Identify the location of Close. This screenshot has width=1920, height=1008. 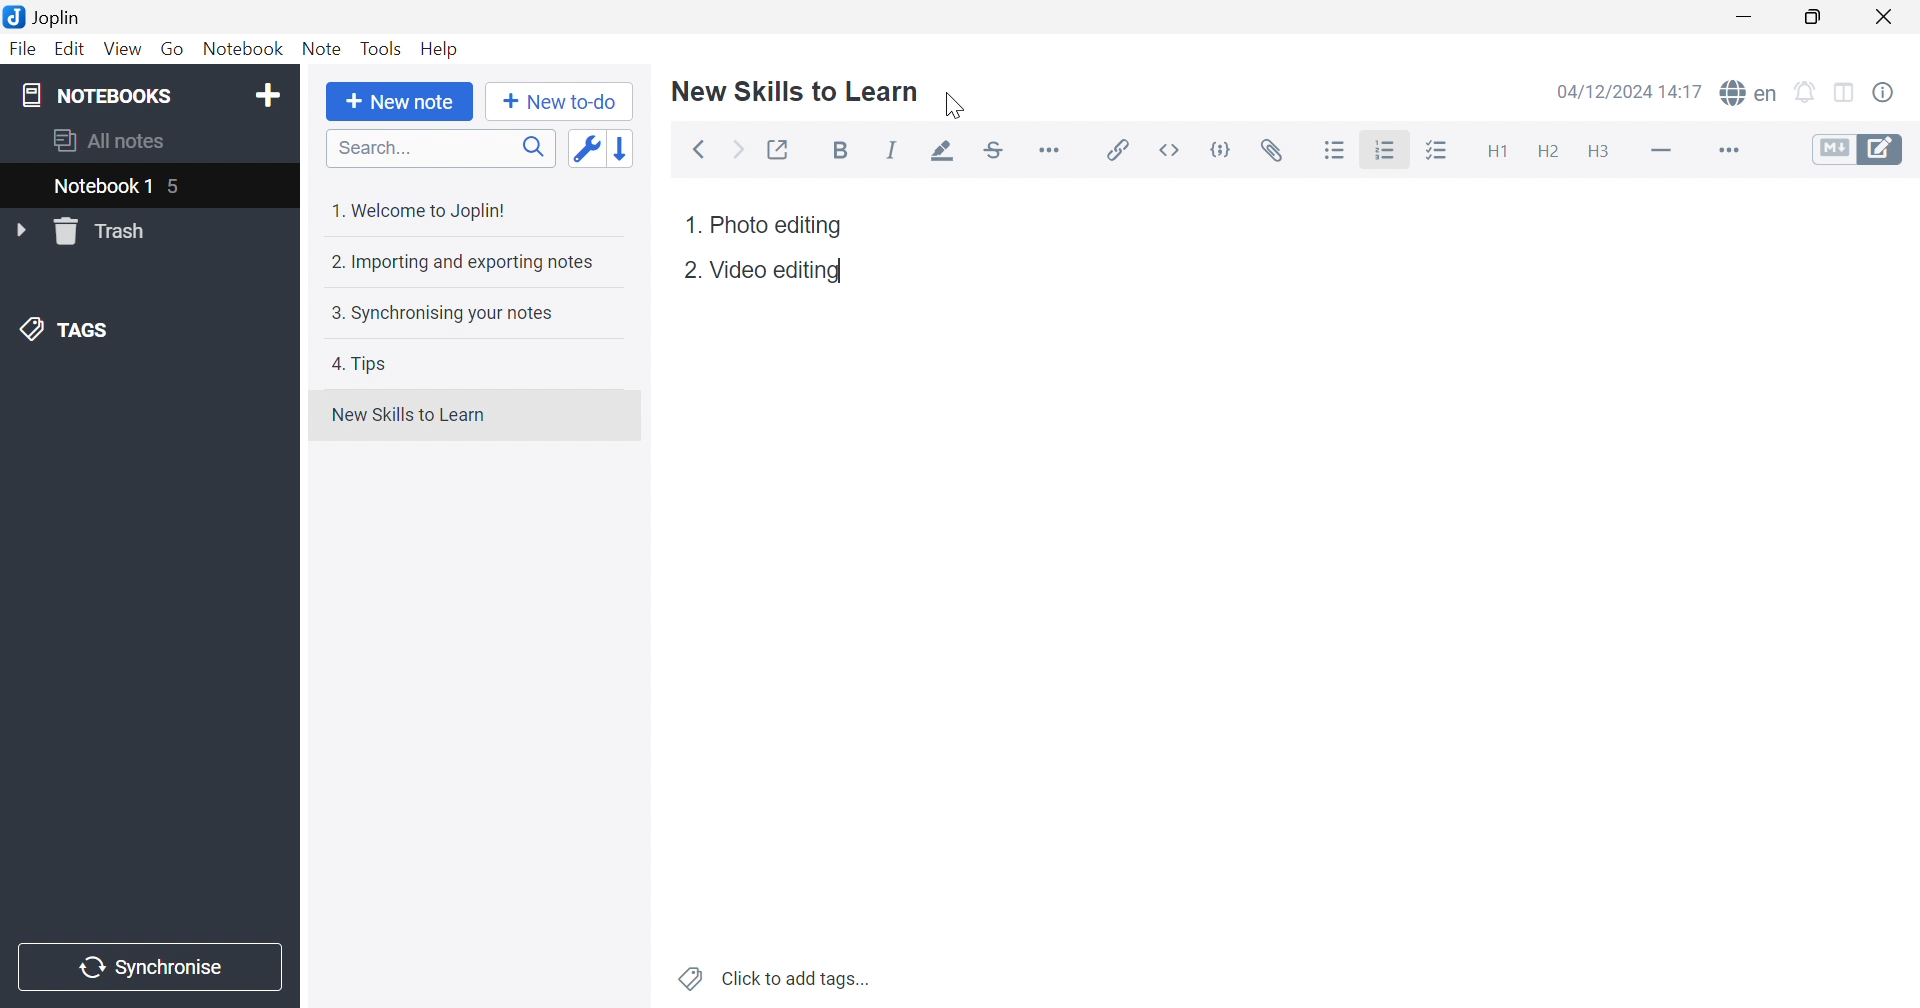
(1885, 18).